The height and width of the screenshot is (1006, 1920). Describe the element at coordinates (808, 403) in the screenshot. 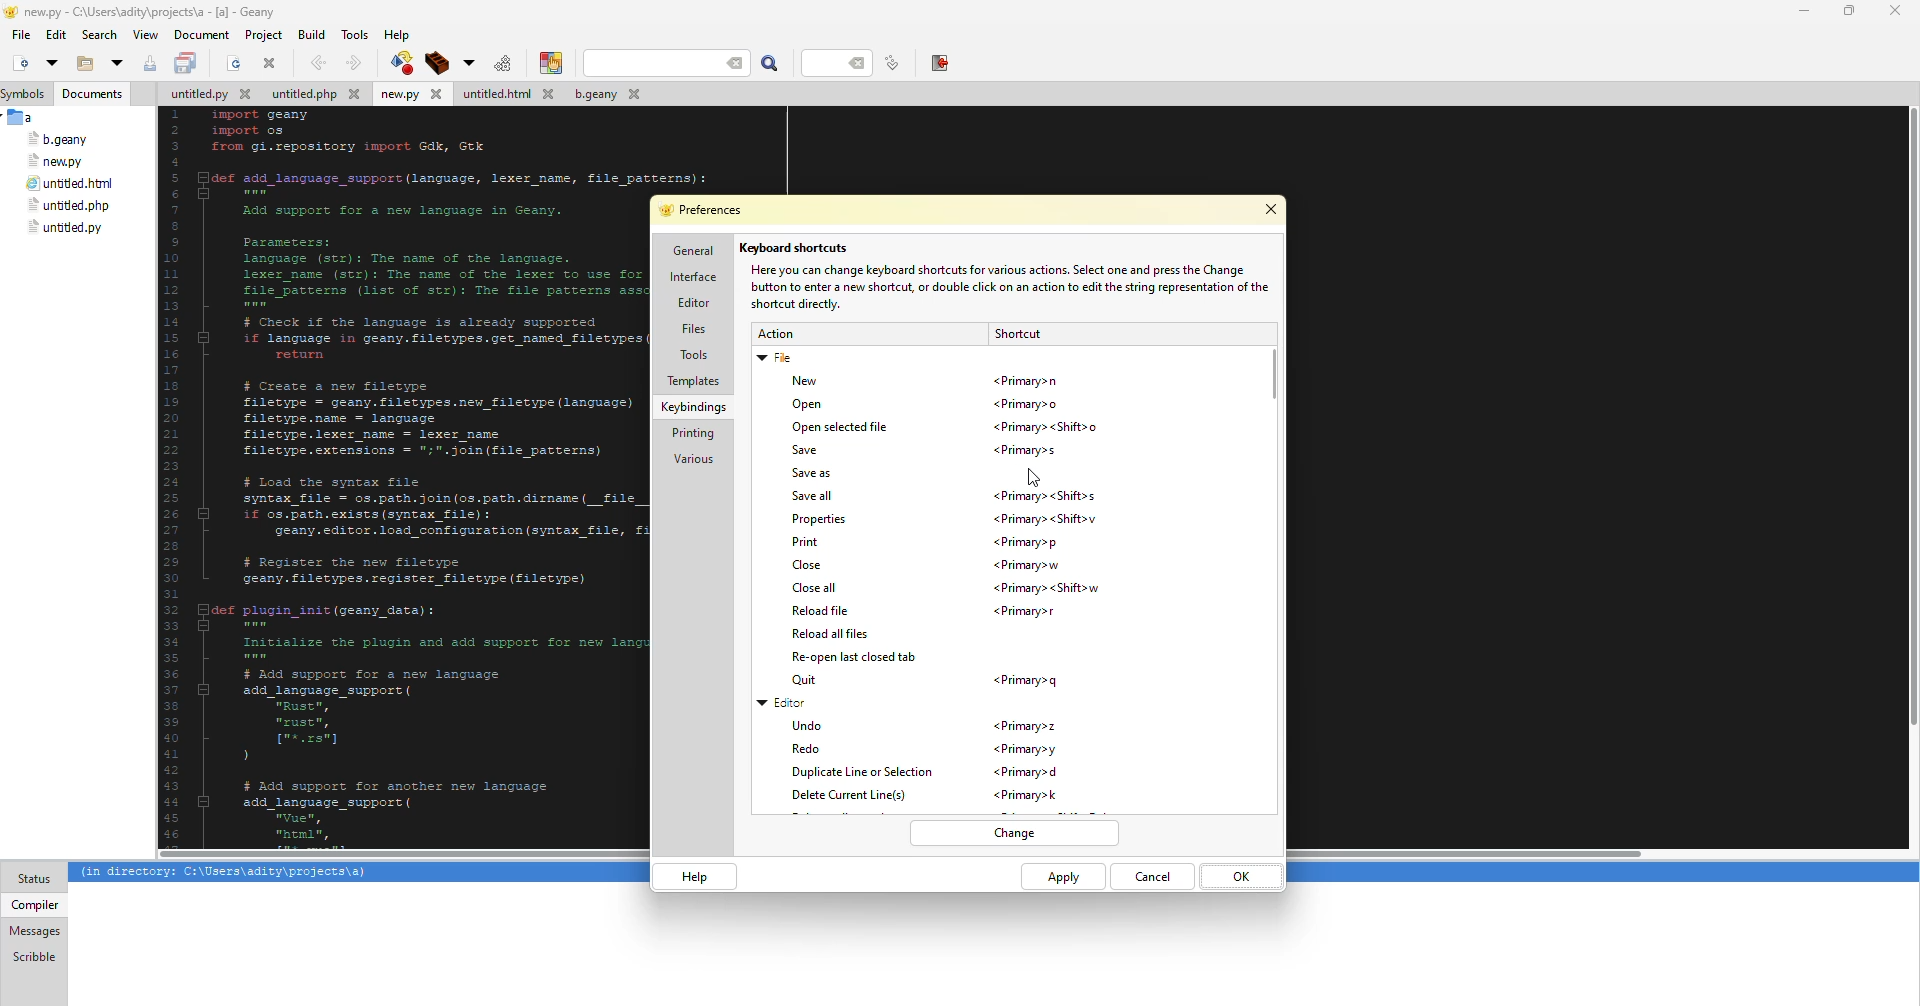

I see `open` at that location.